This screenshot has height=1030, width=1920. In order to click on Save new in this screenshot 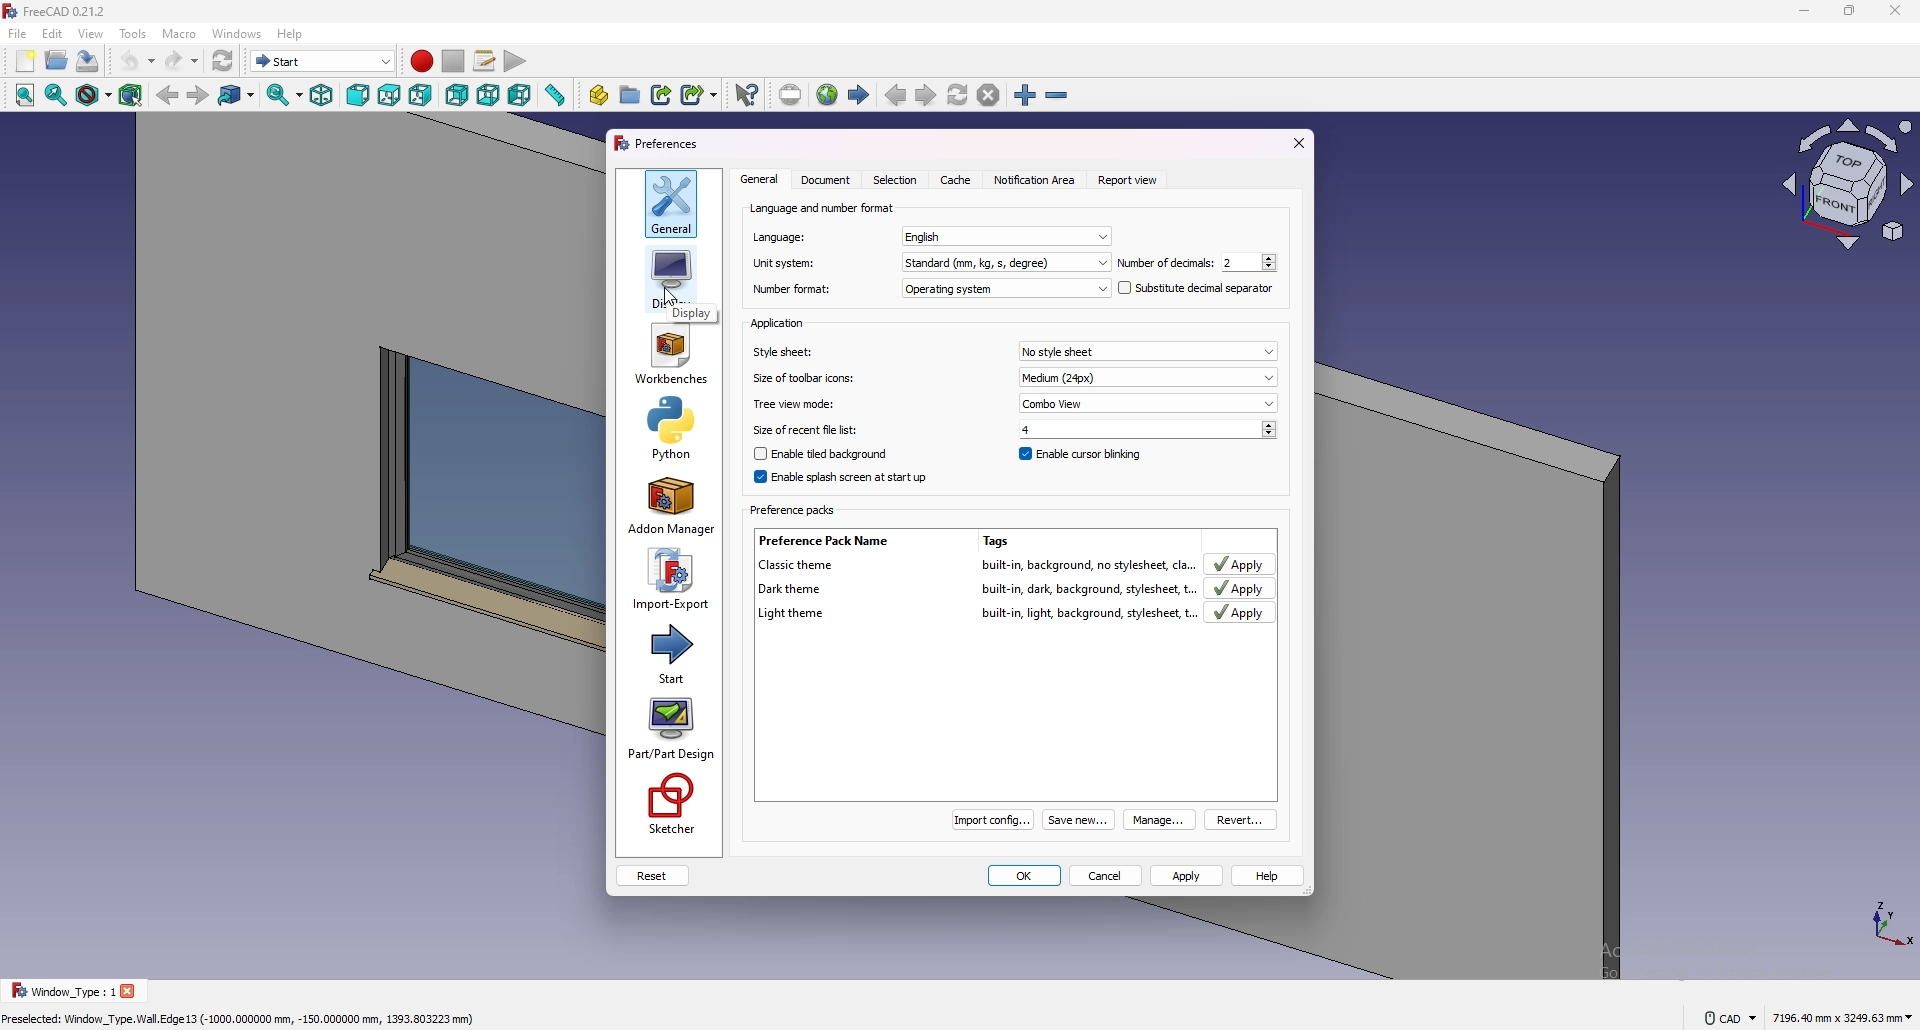, I will do `click(1079, 819)`.